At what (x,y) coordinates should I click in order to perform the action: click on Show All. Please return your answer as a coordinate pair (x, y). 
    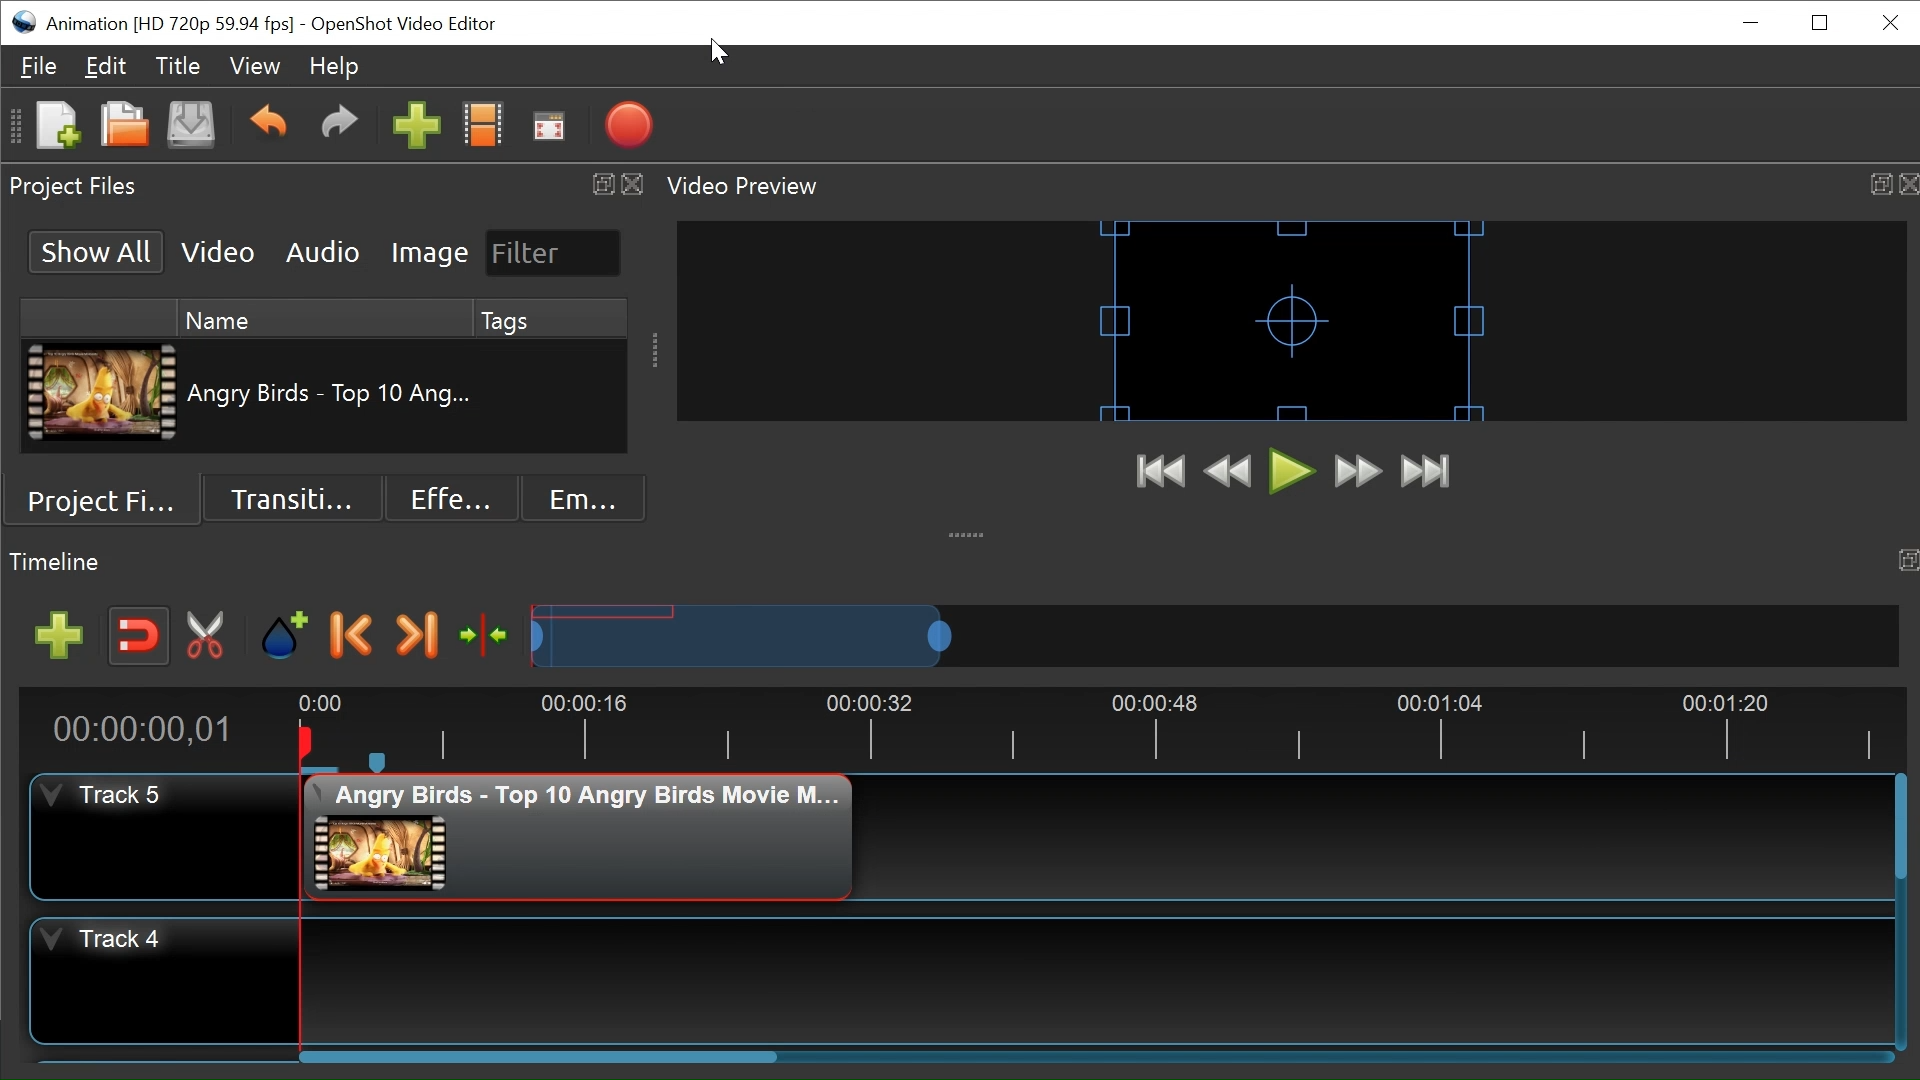
    Looking at the image, I should click on (95, 250).